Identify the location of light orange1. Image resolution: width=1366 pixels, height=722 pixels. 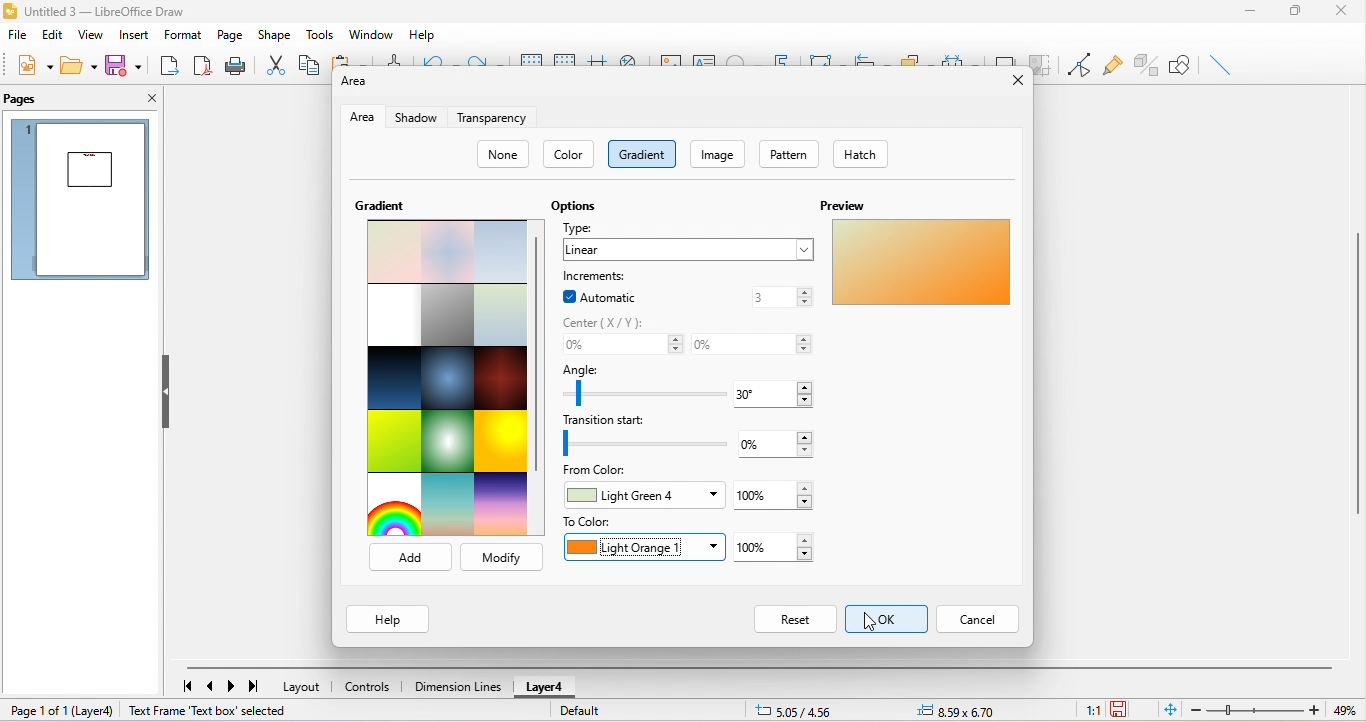
(648, 544).